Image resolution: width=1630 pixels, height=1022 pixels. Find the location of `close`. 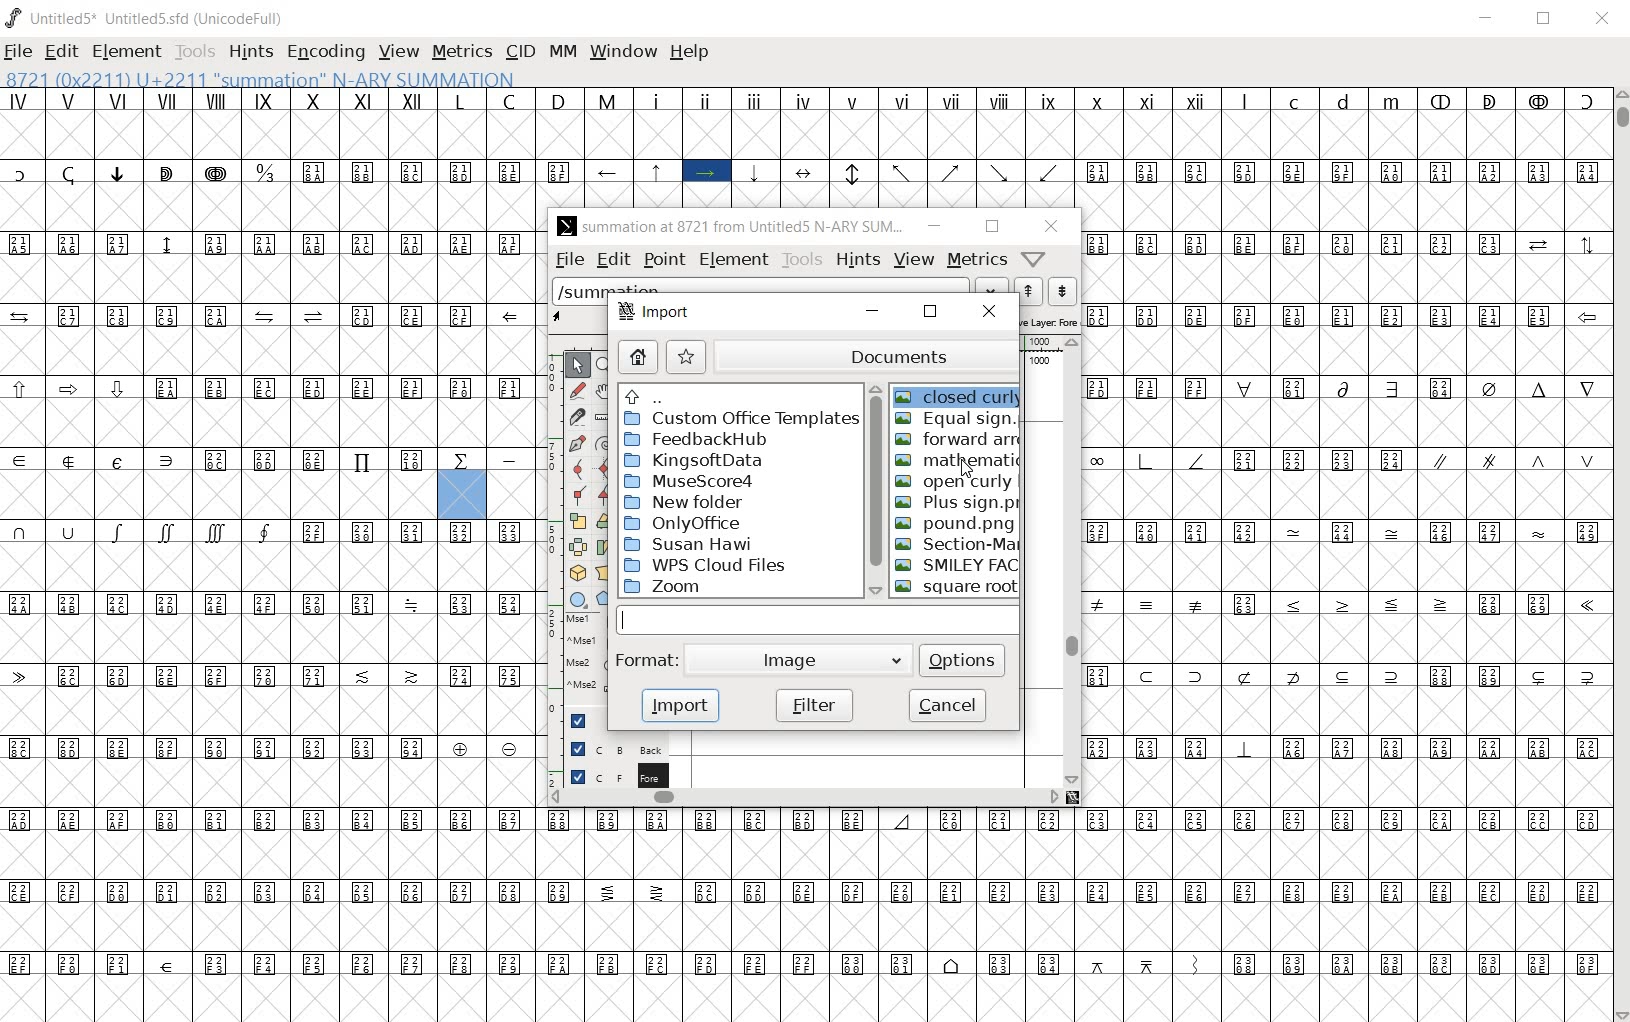

close is located at coordinates (988, 318).